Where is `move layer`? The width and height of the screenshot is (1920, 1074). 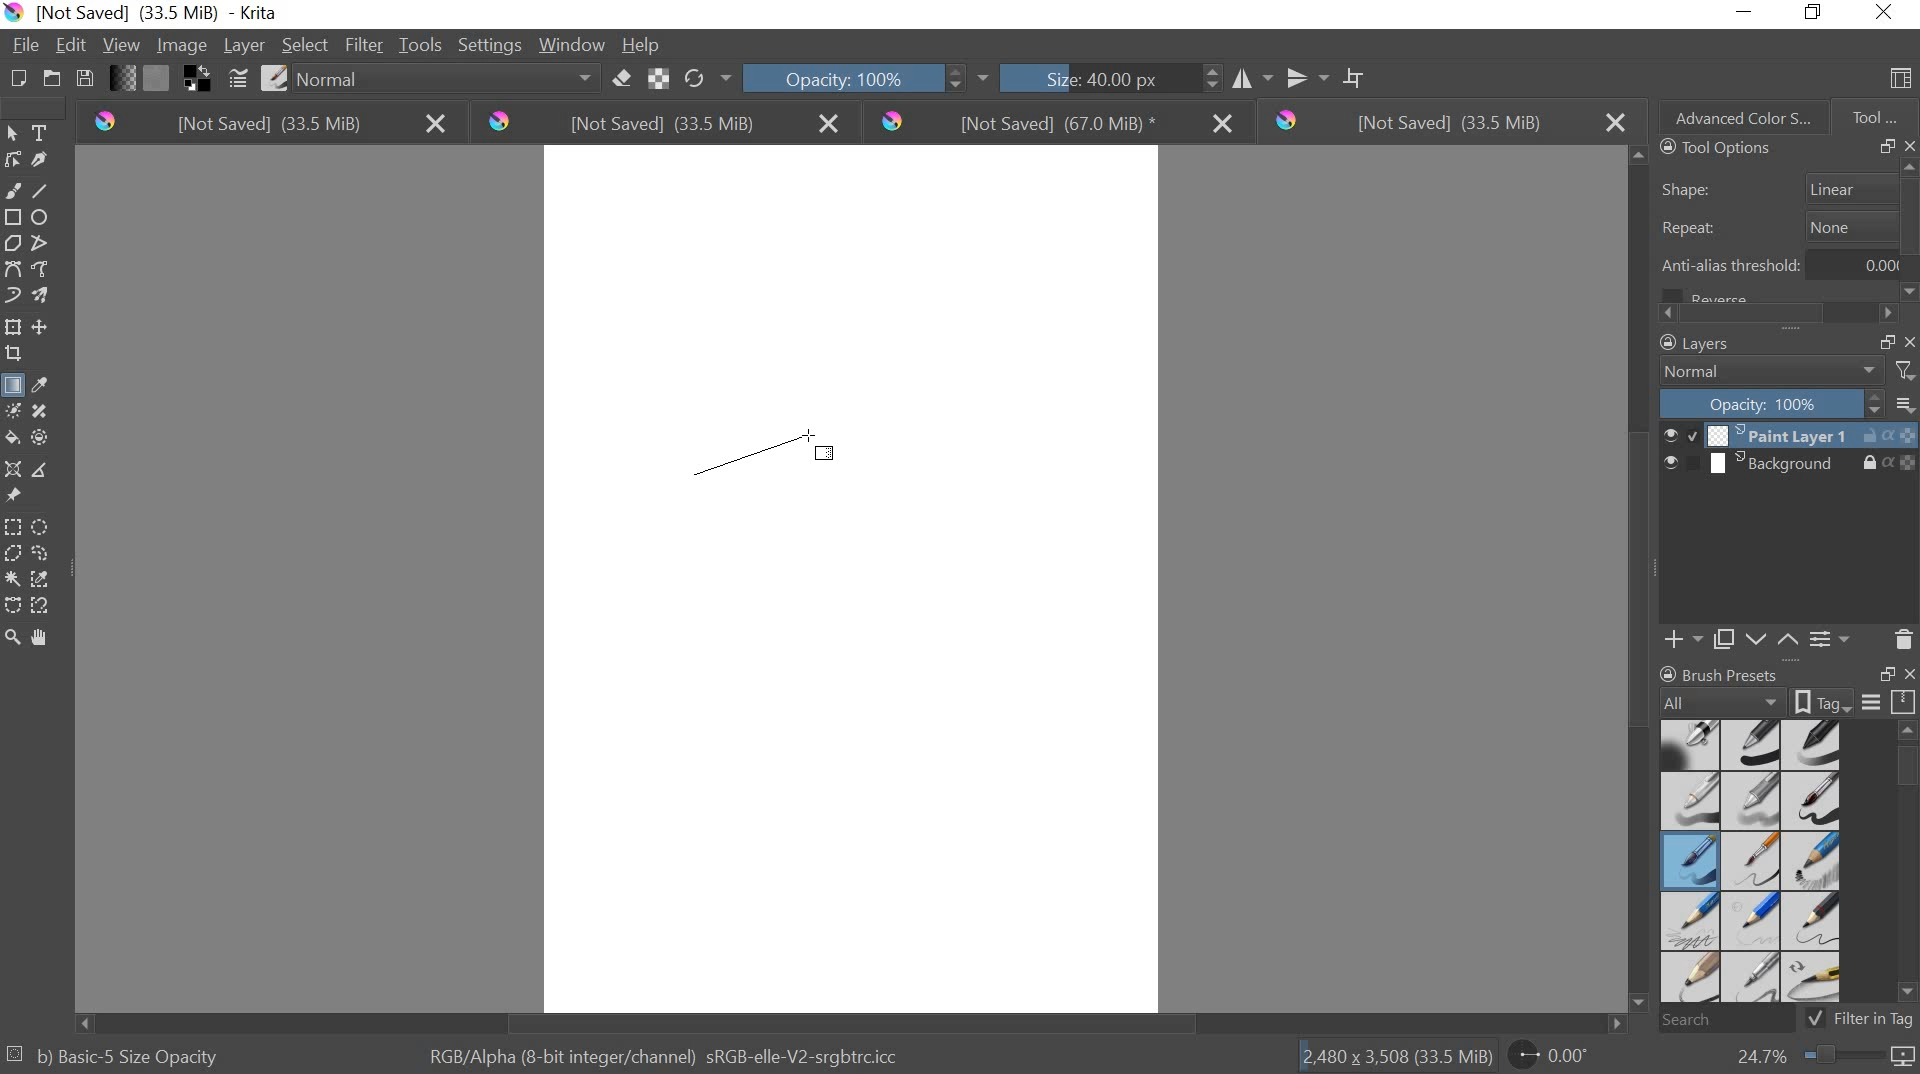
move layer is located at coordinates (43, 328).